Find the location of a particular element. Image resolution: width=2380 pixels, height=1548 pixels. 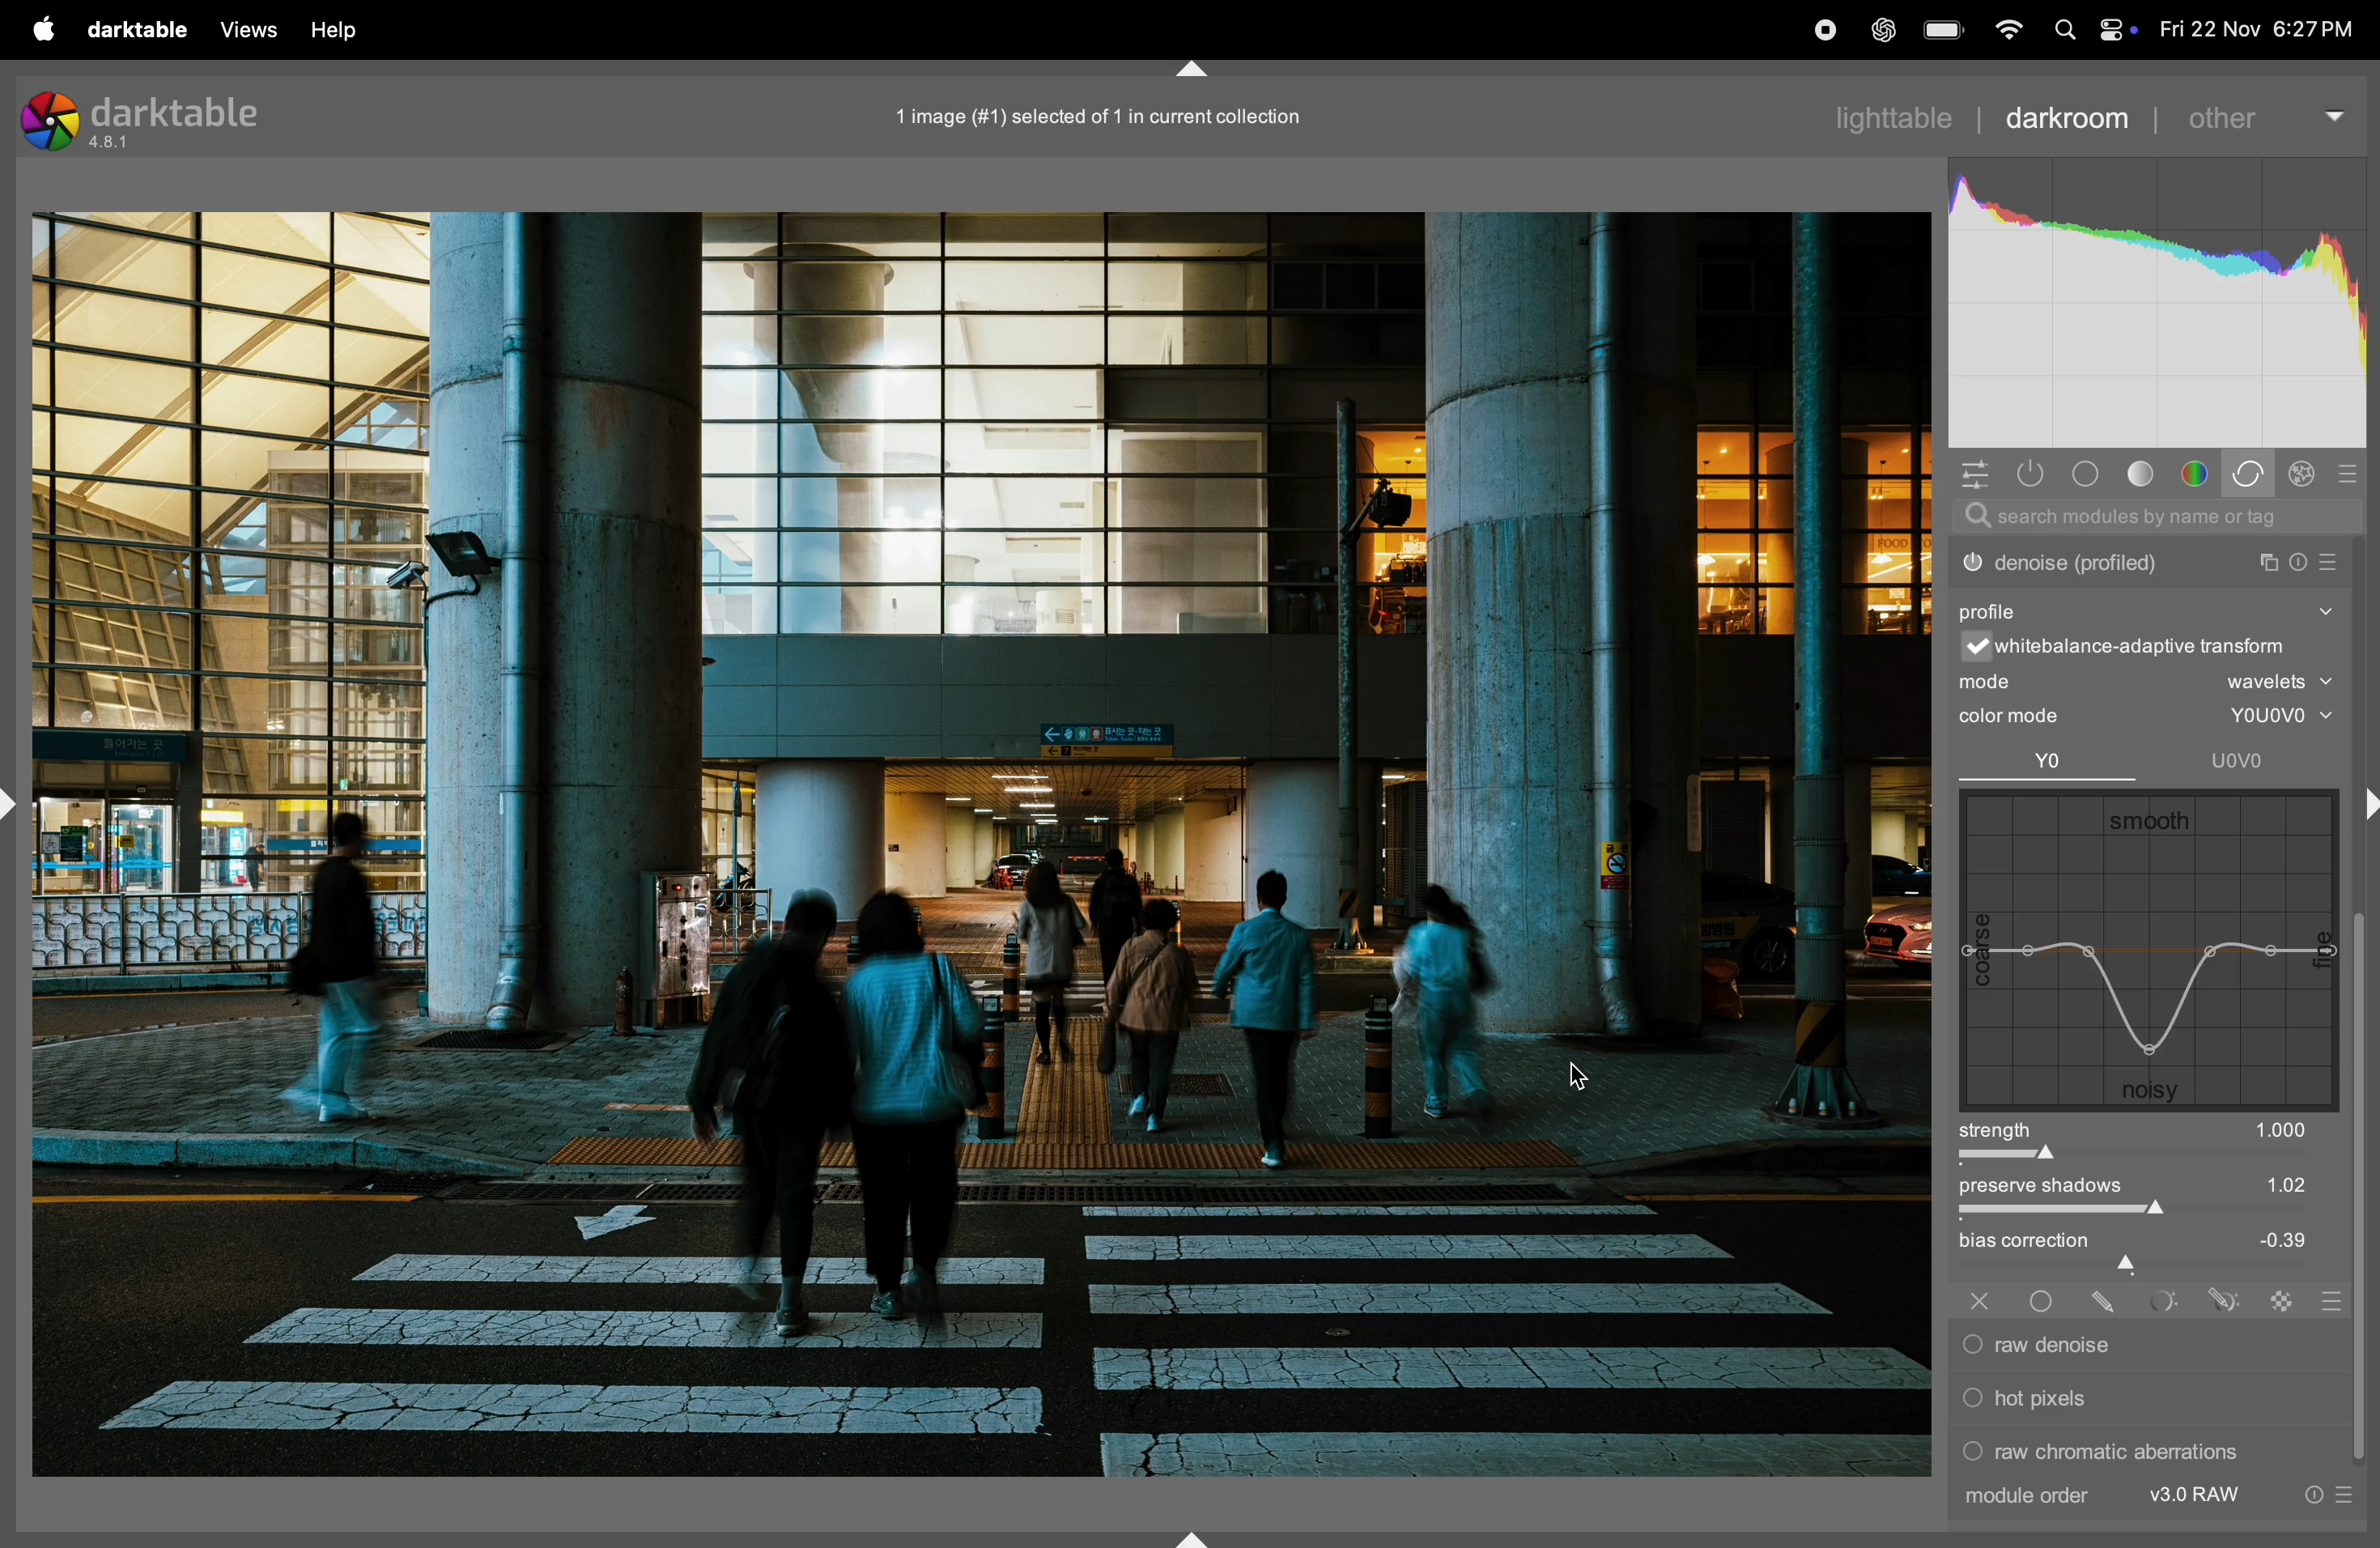

quick acess panel is located at coordinates (1976, 475).